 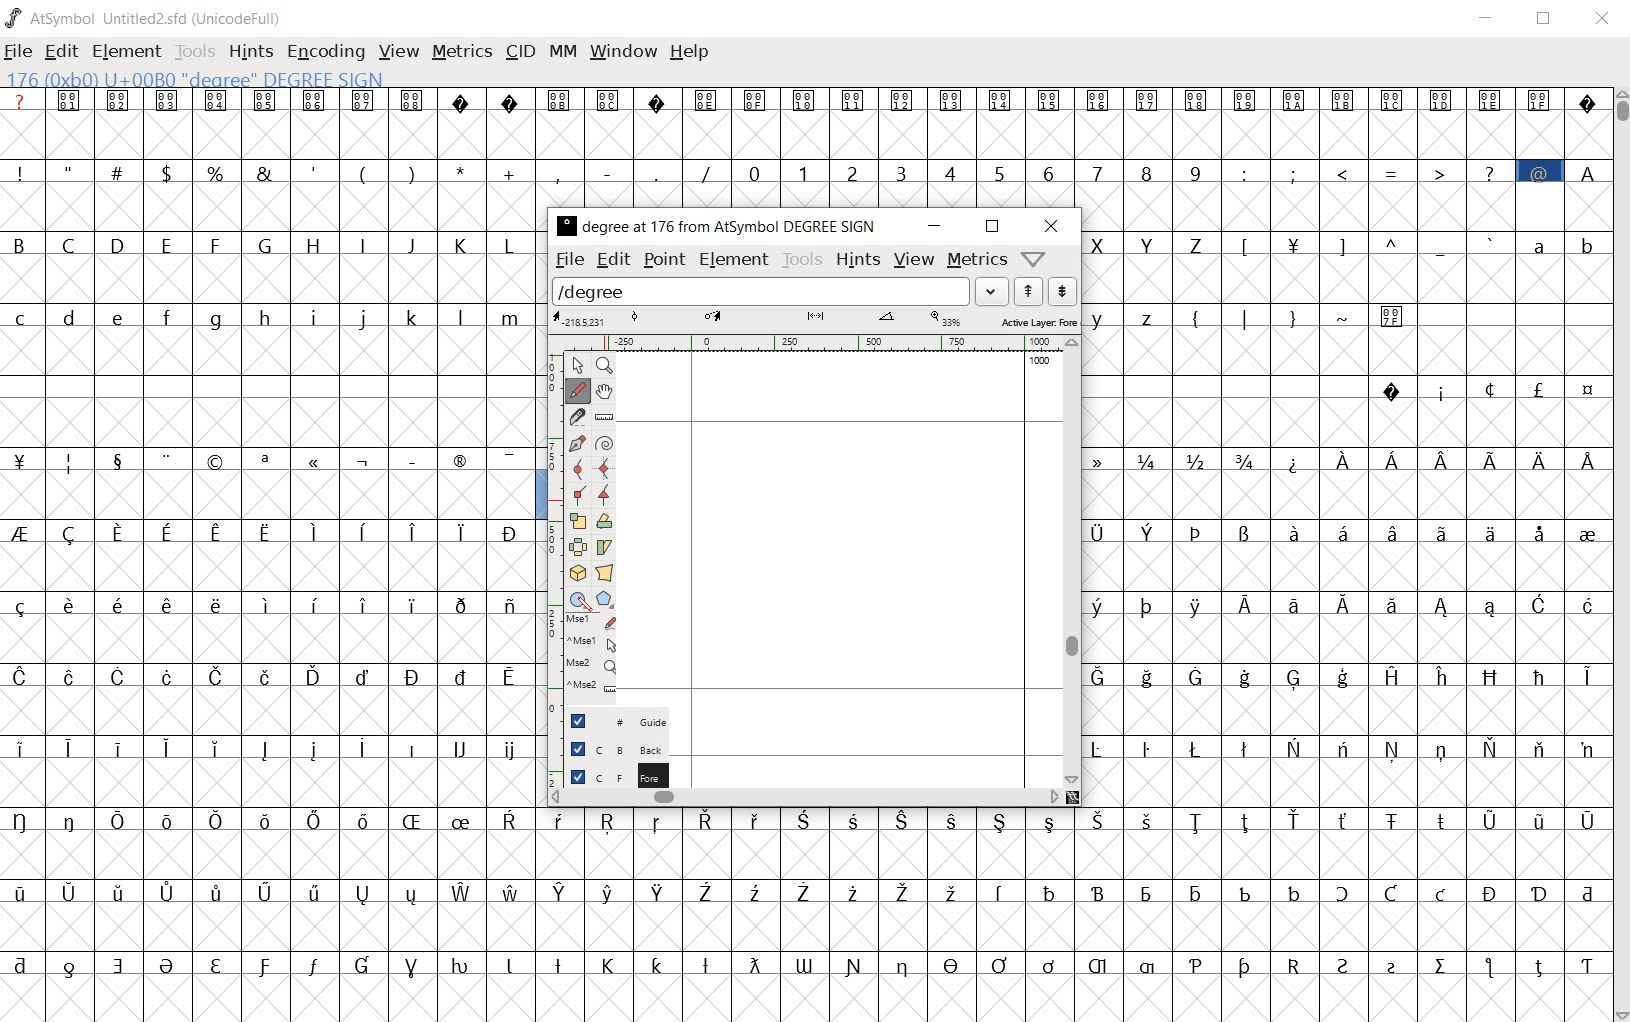 I want to click on empty glyph slots, so click(x=270, y=210).